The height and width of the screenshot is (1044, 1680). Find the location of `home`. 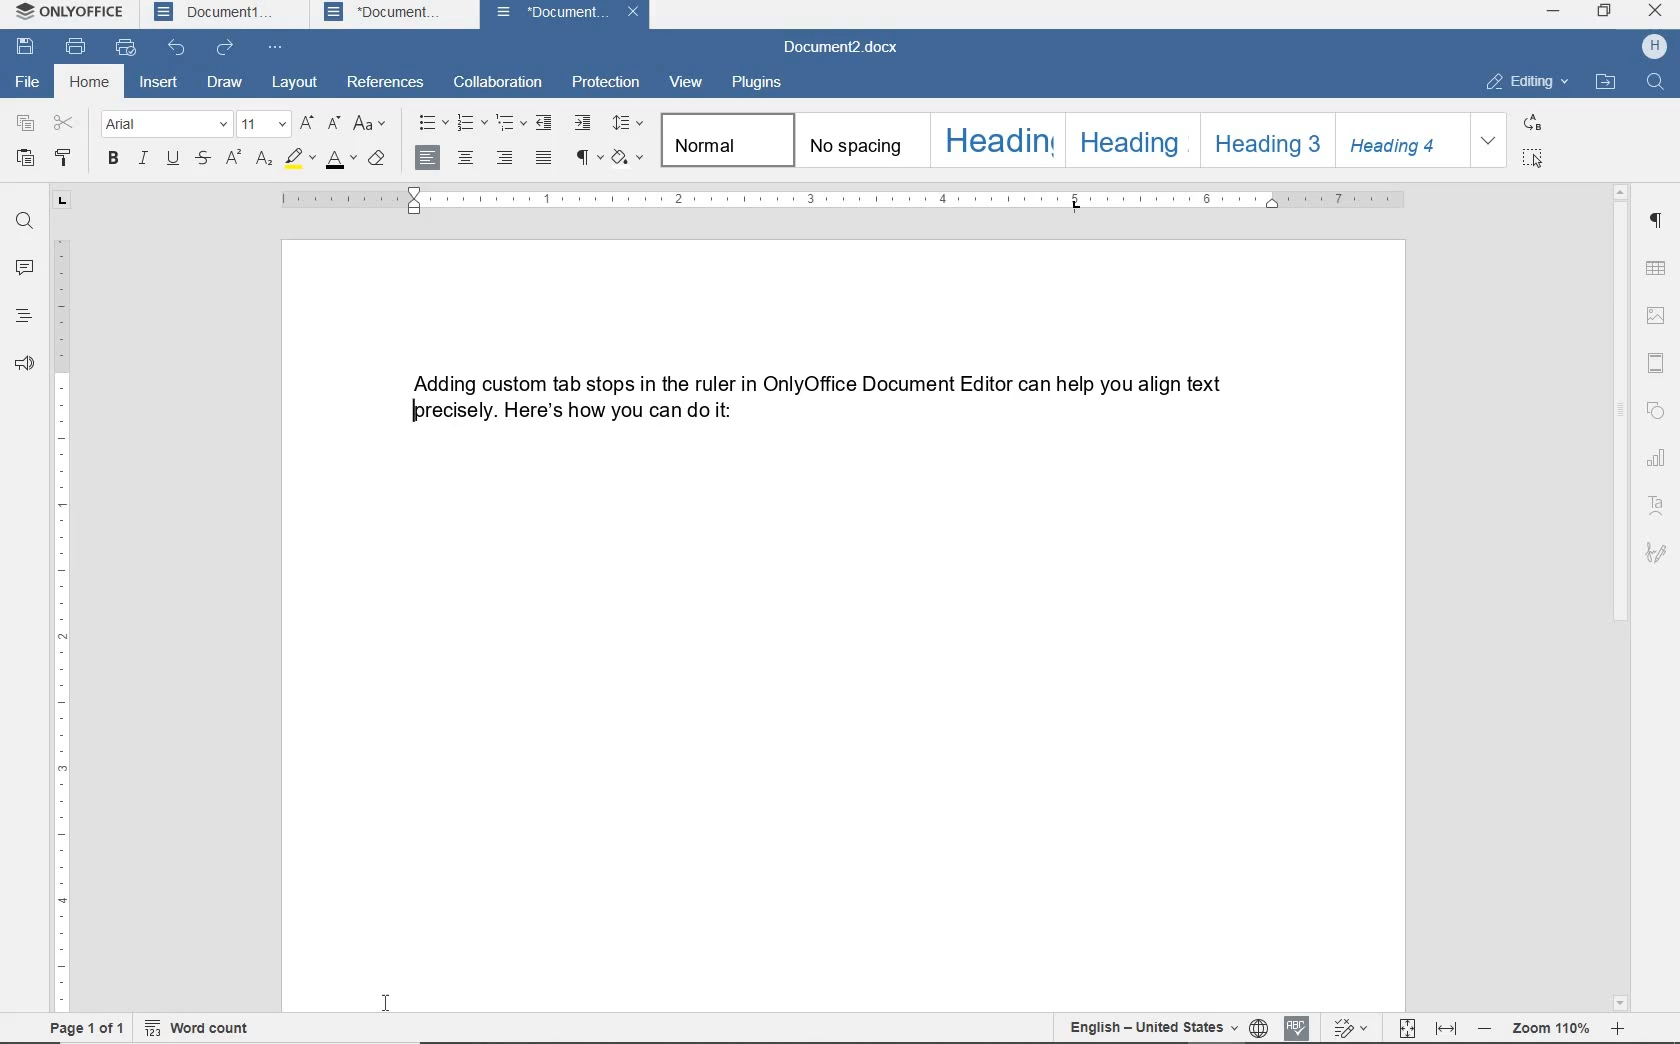

home is located at coordinates (89, 83).